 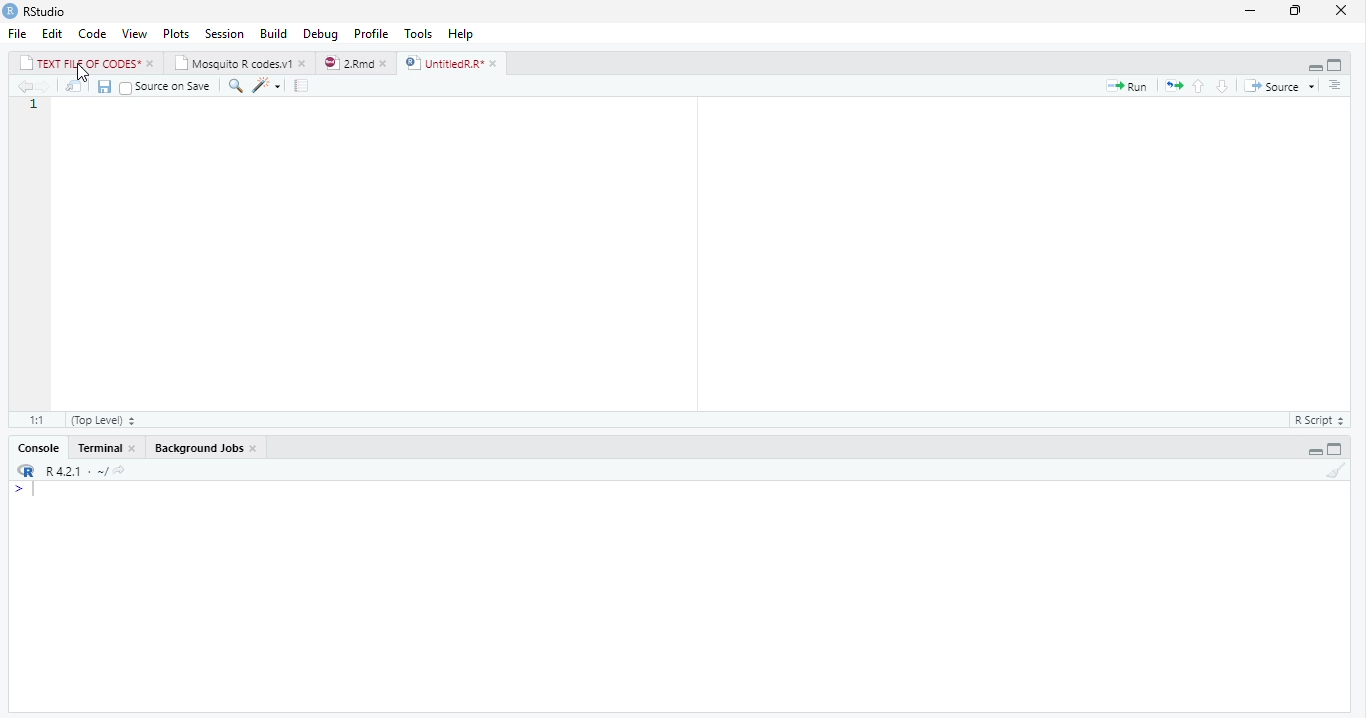 I want to click on Mosquito R codes.v1, so click(x=235, y=64).